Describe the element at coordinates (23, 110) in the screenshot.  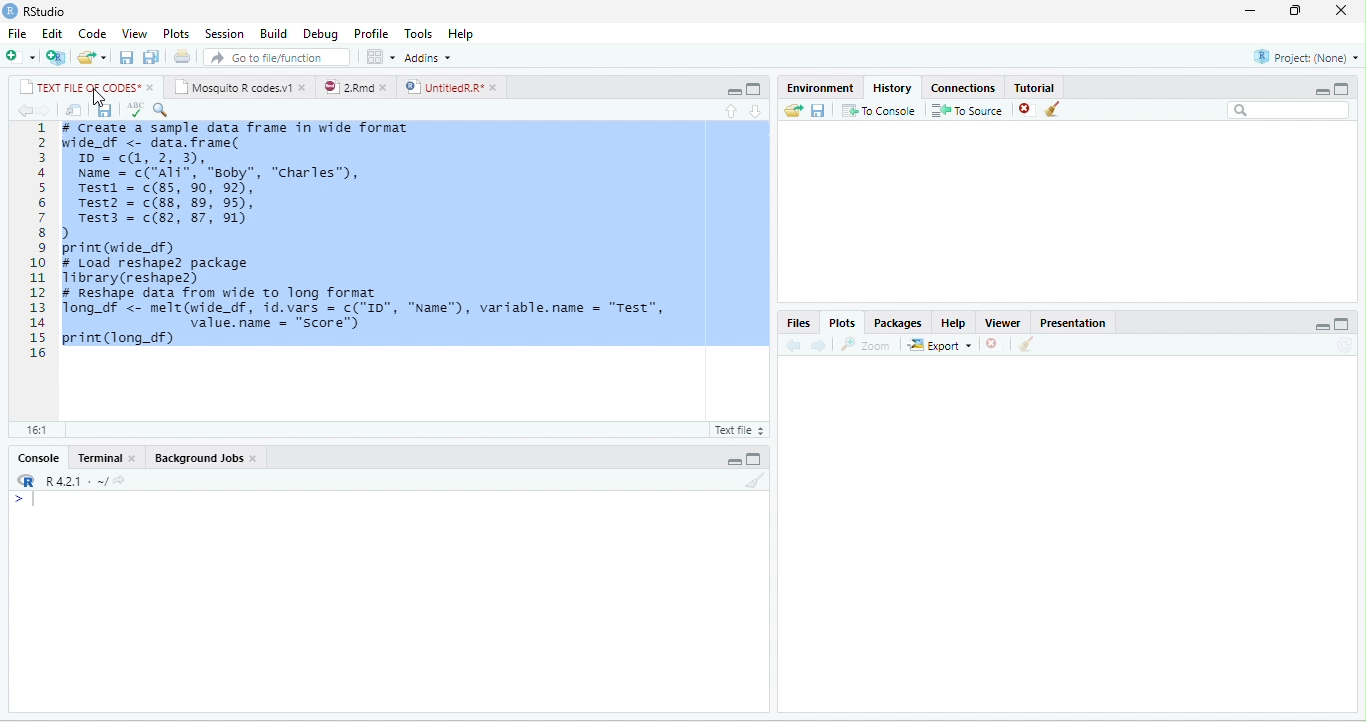
I see `back` at that location.